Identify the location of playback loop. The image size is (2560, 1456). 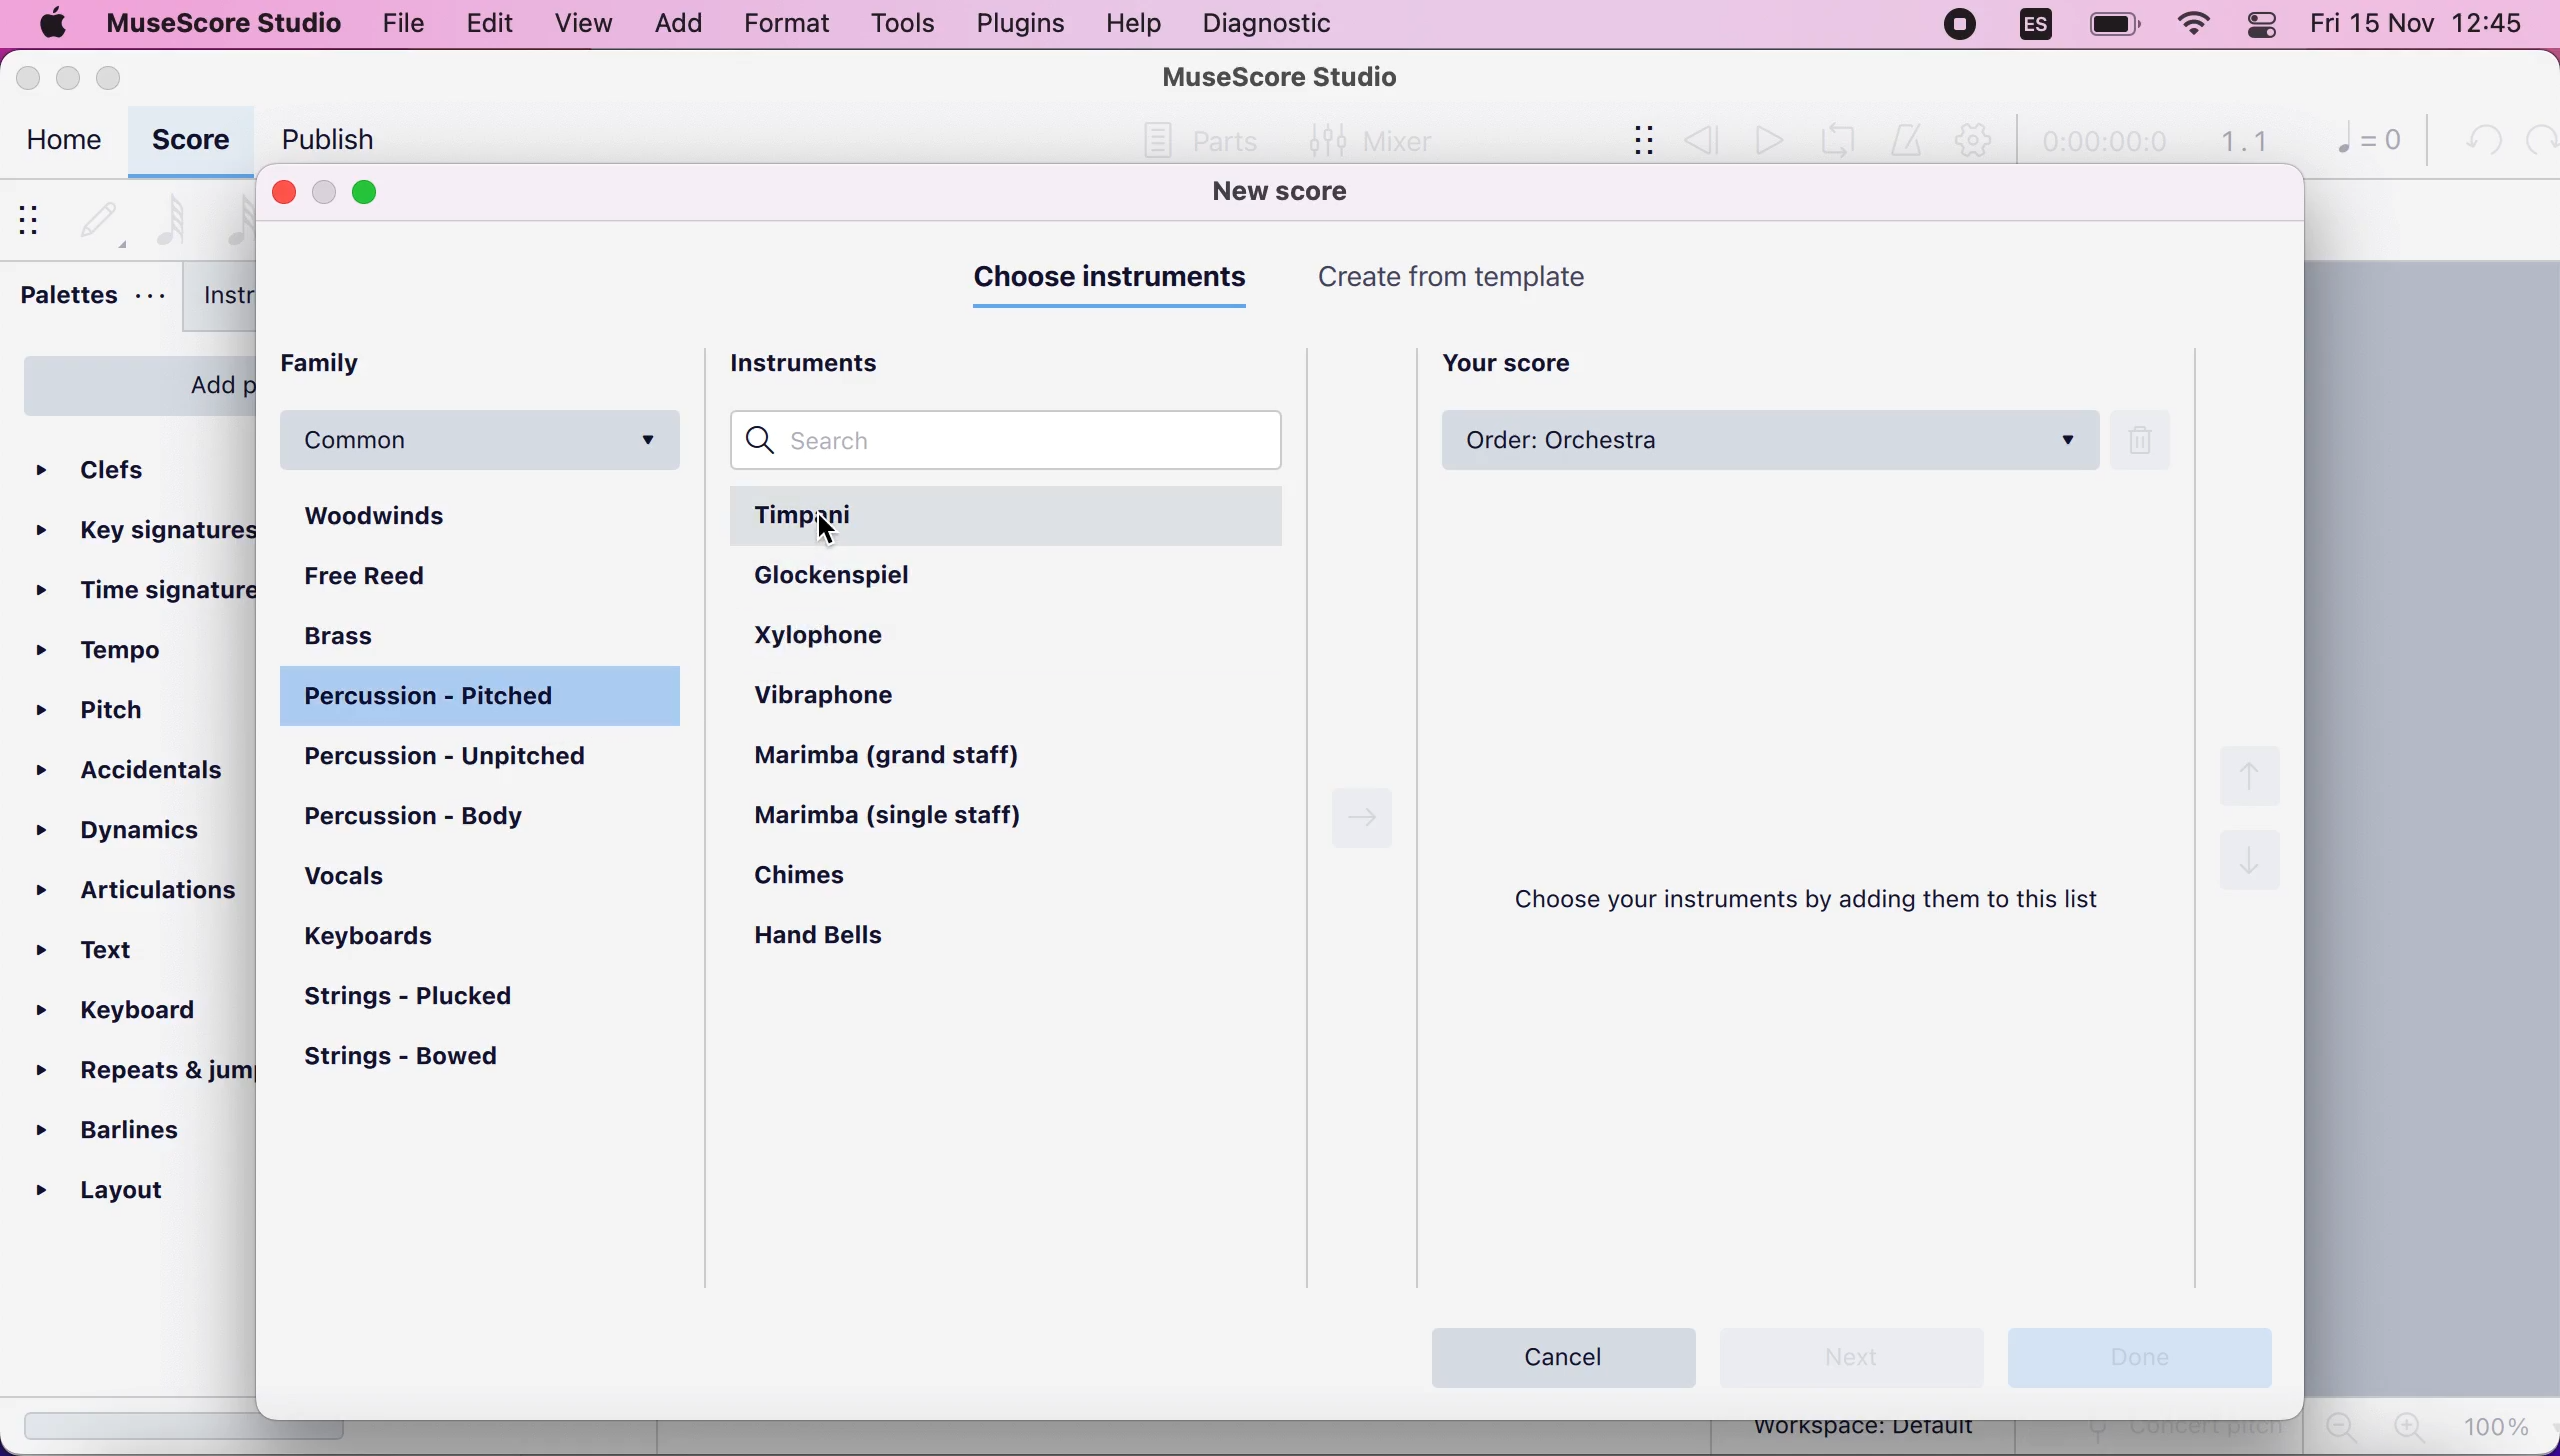
(1845, 138).